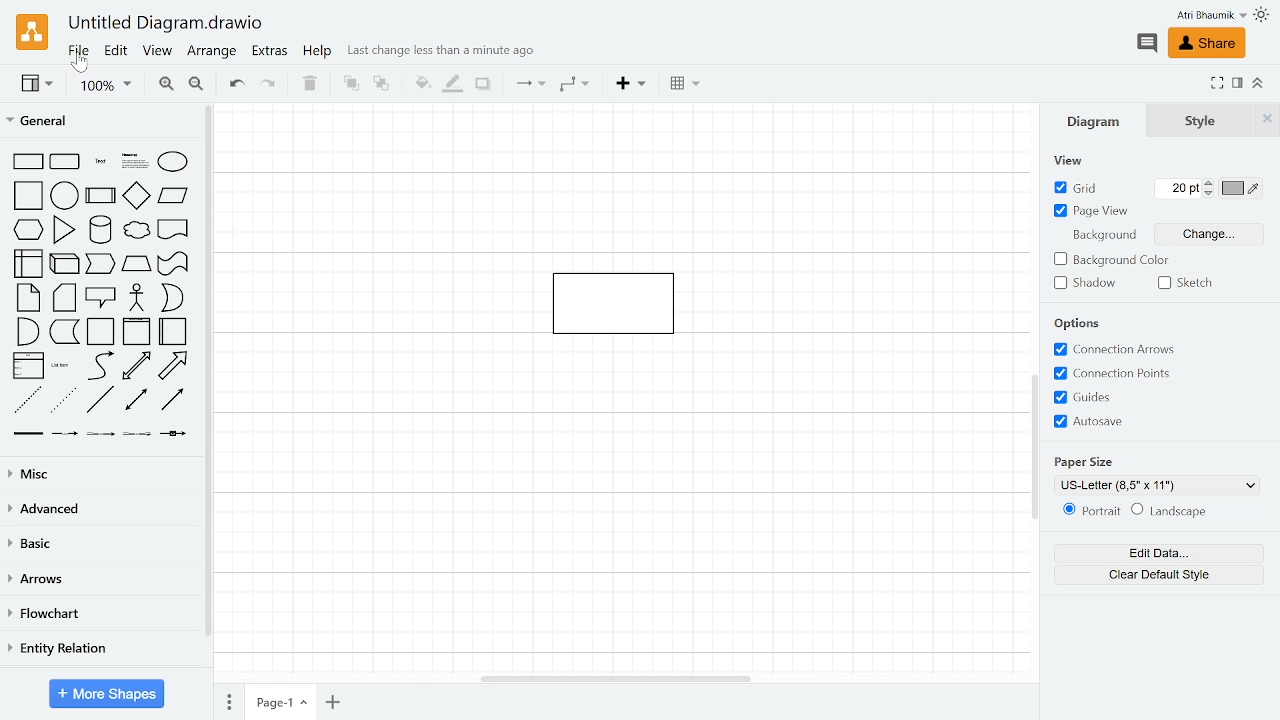 The width and height of the screenshot is (1280, 720). I want to click on Fullscreen, so click(1216, 83).